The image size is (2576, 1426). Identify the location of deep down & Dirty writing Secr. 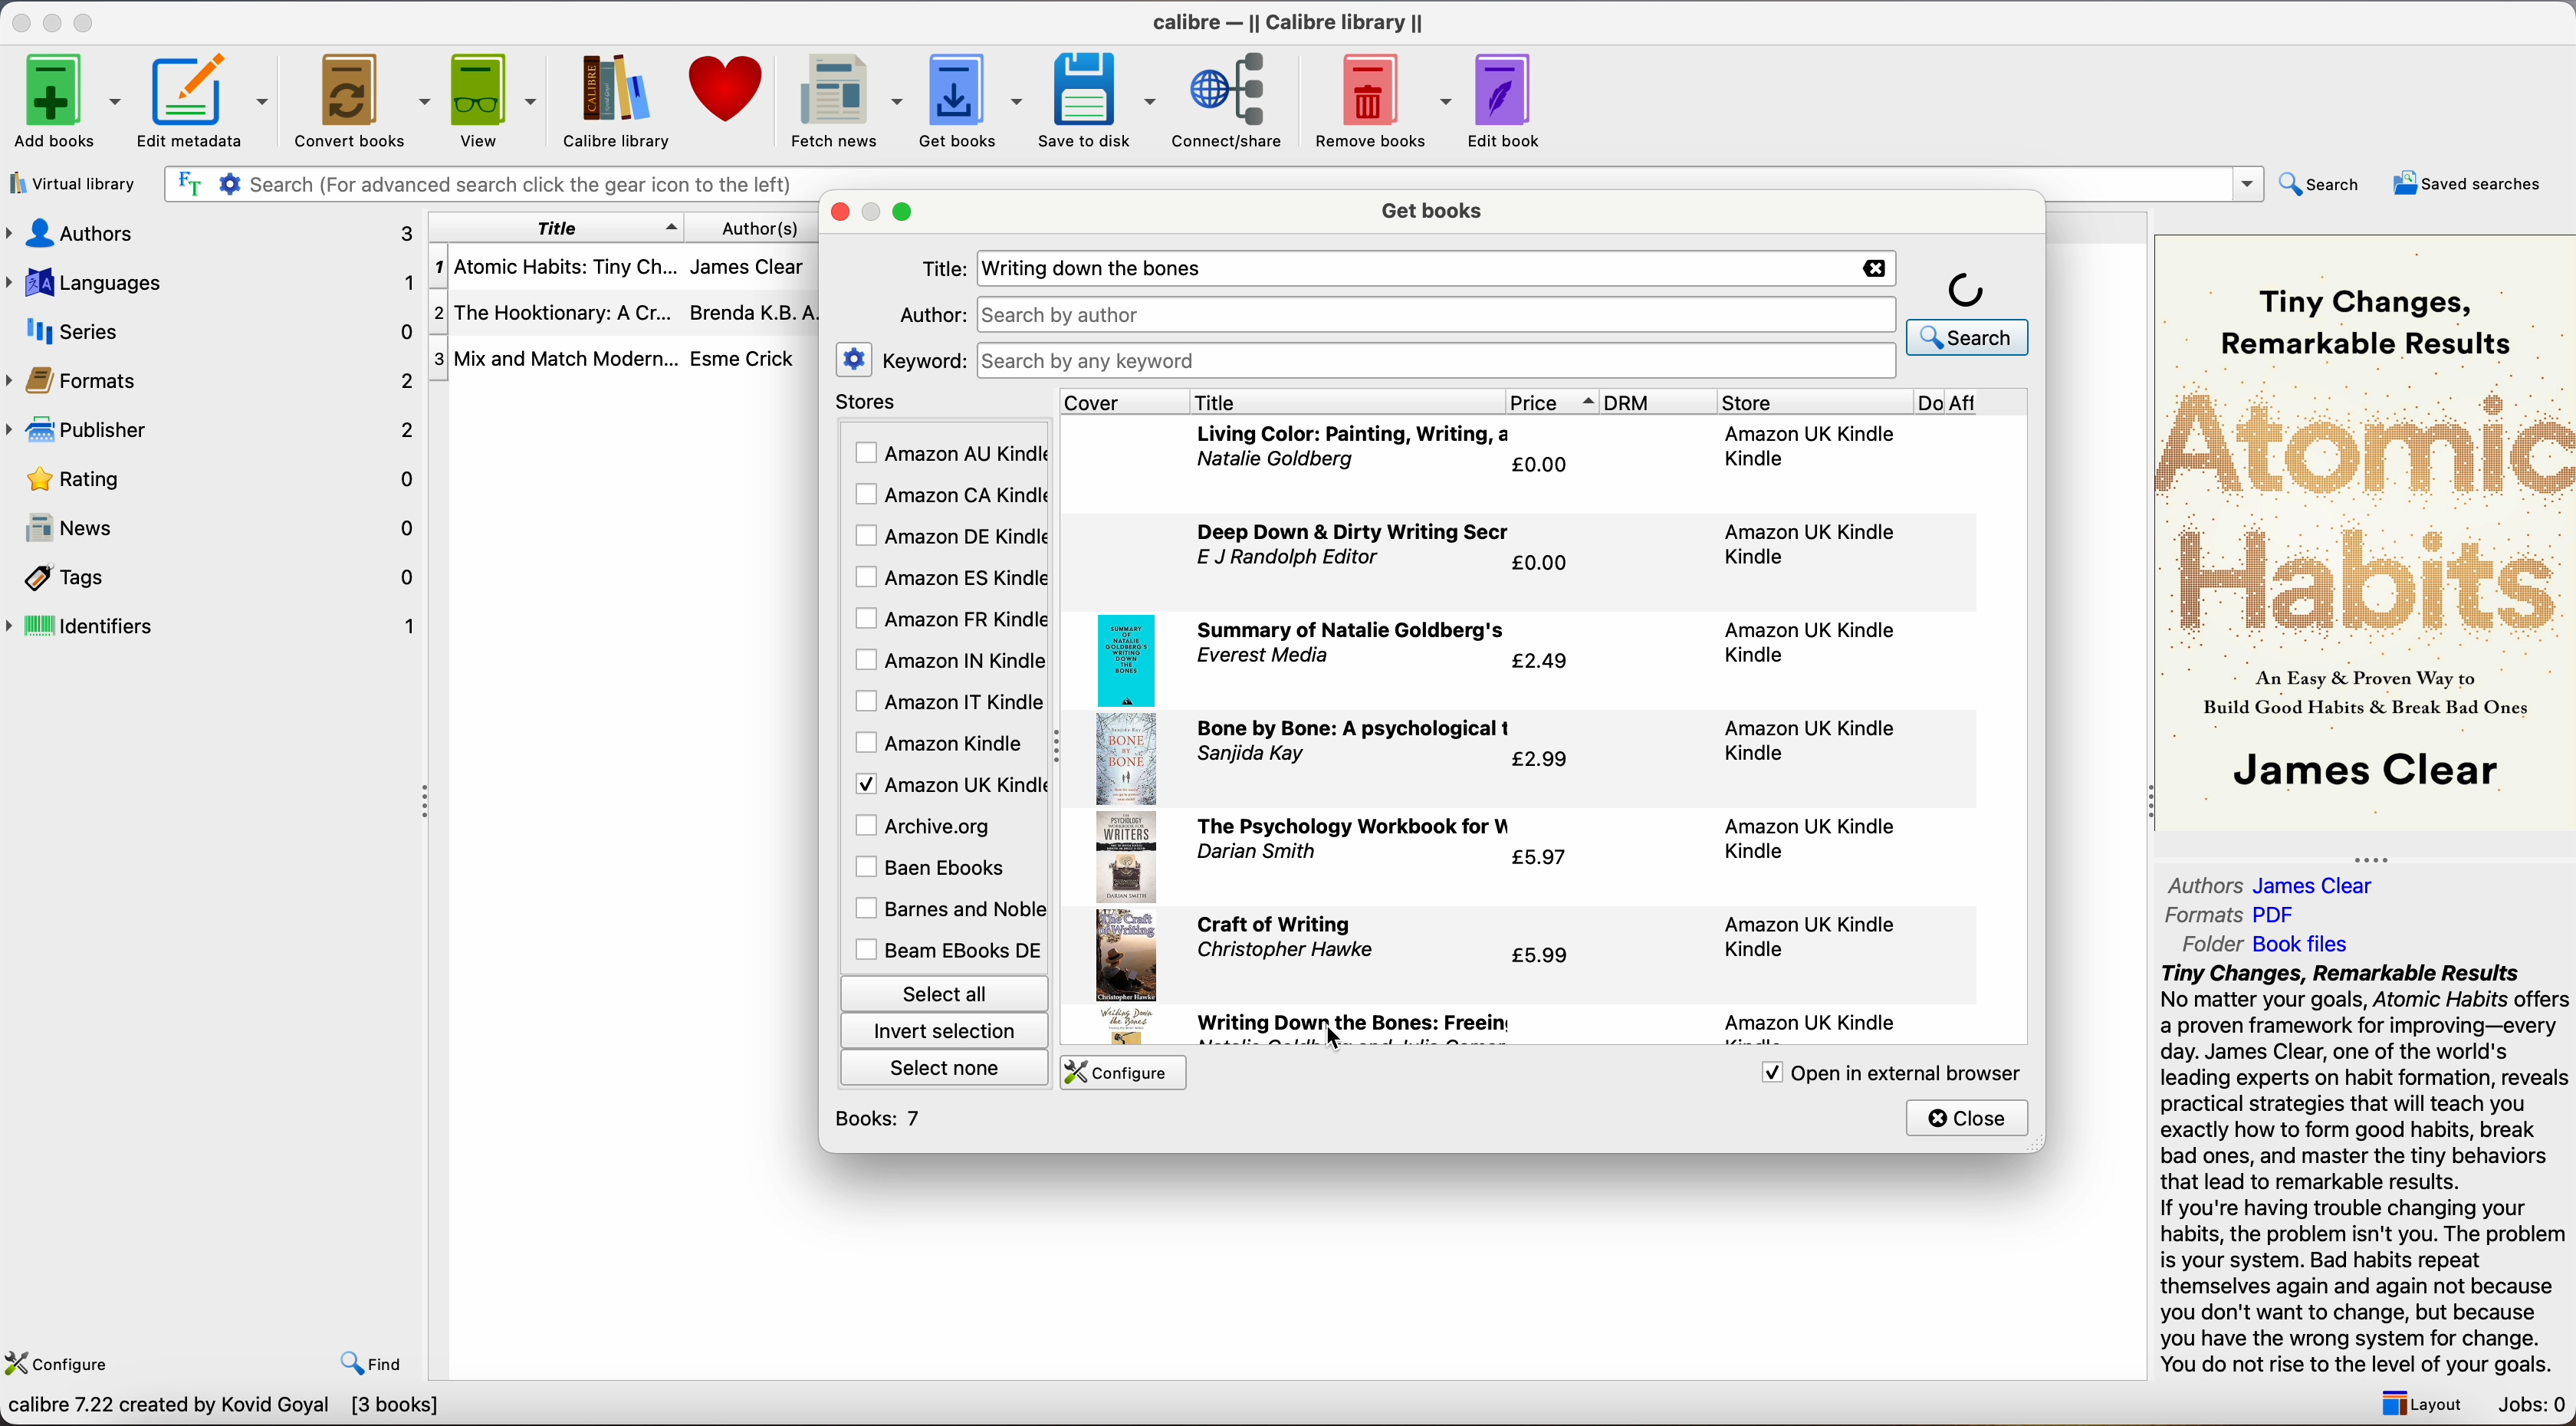
(1360, 532).